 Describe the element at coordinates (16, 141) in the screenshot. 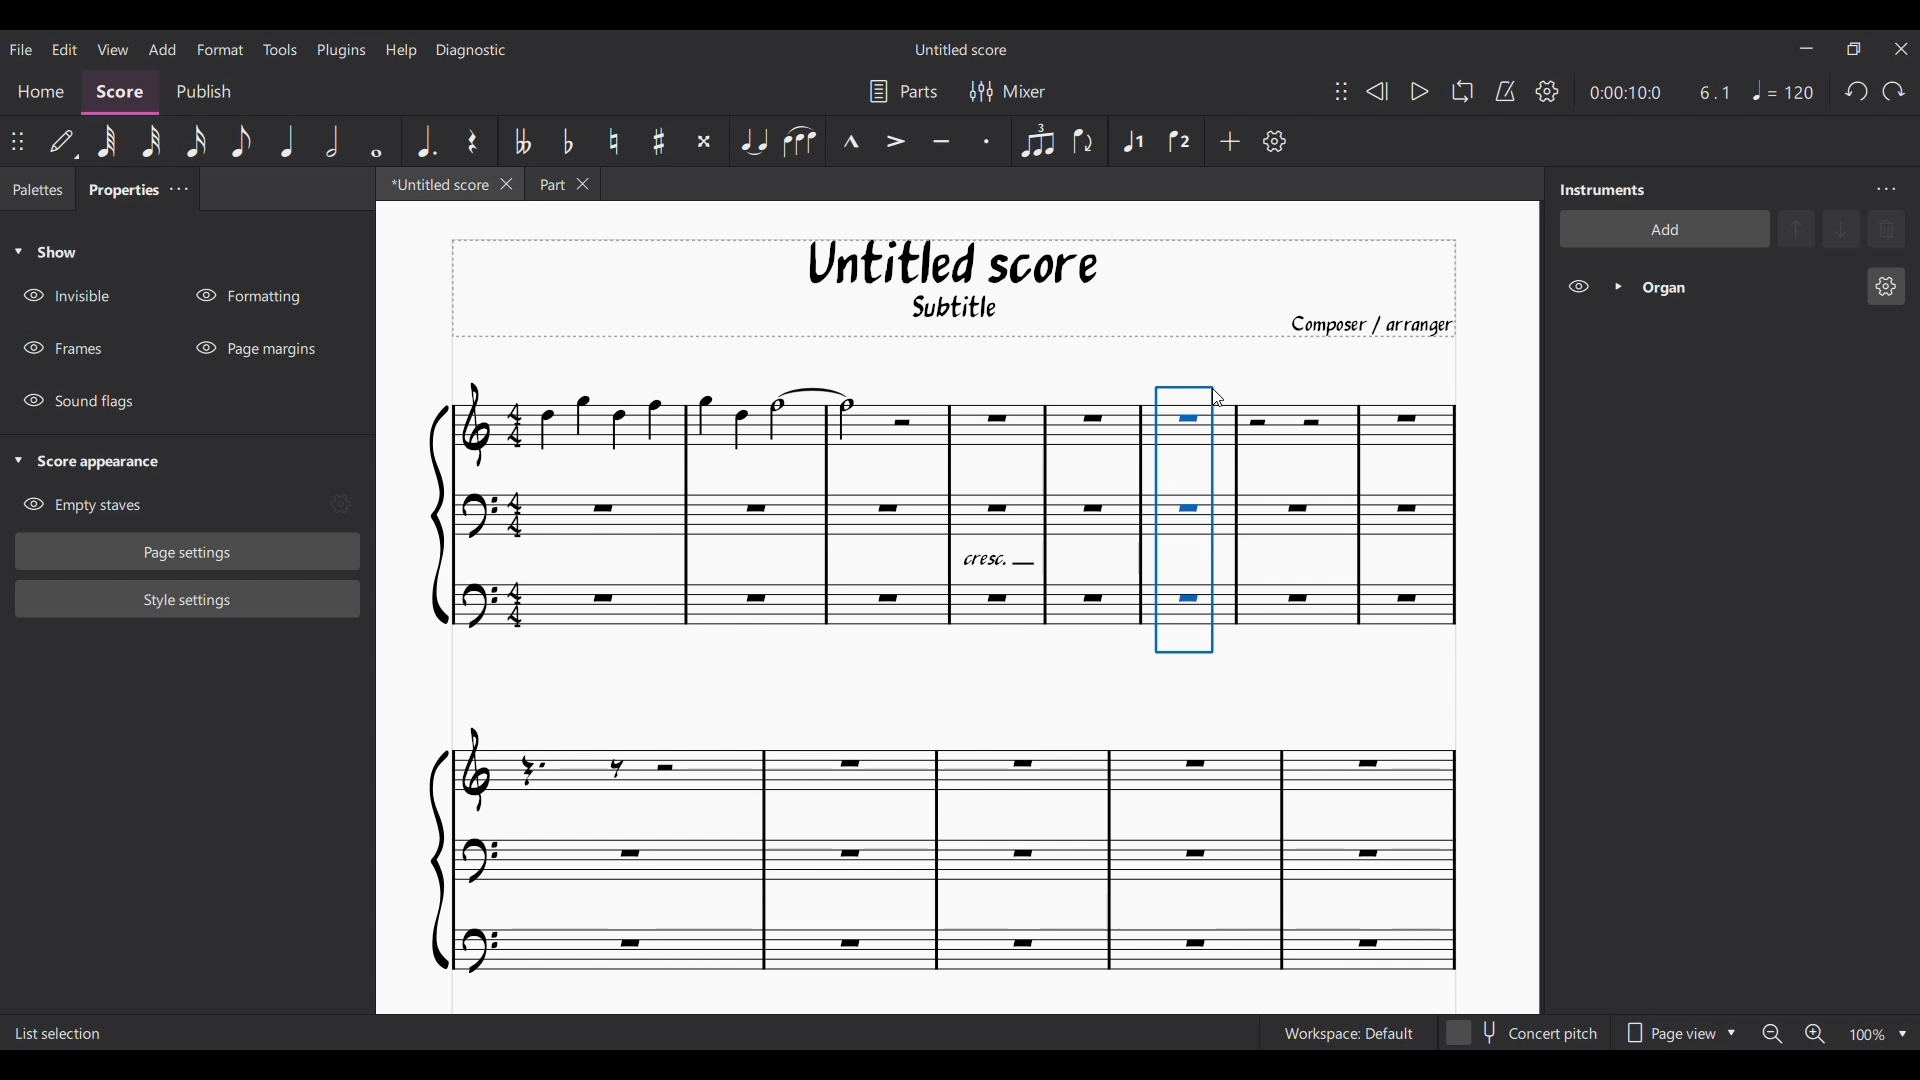

I see `Change position of toolbar attached` at that location.